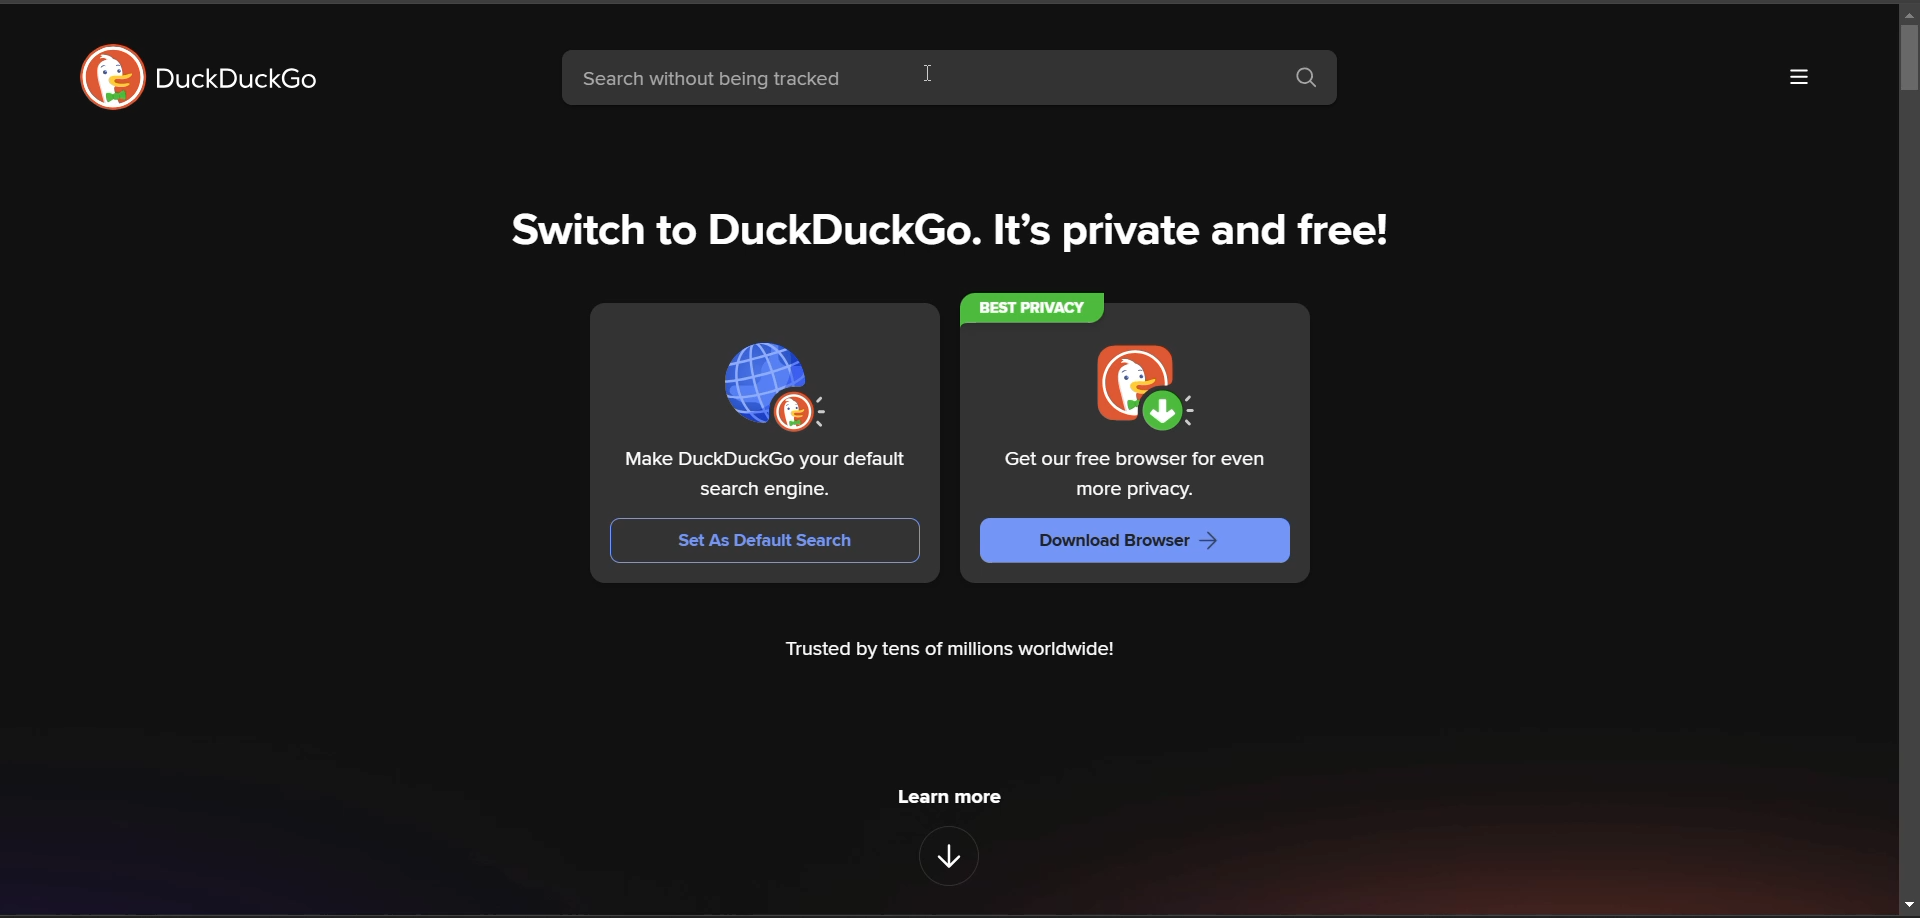 This screenshot has height=918, width=1920. Describe the element at coordinates (943, 858) in the screenshot. I see `features` at that location.